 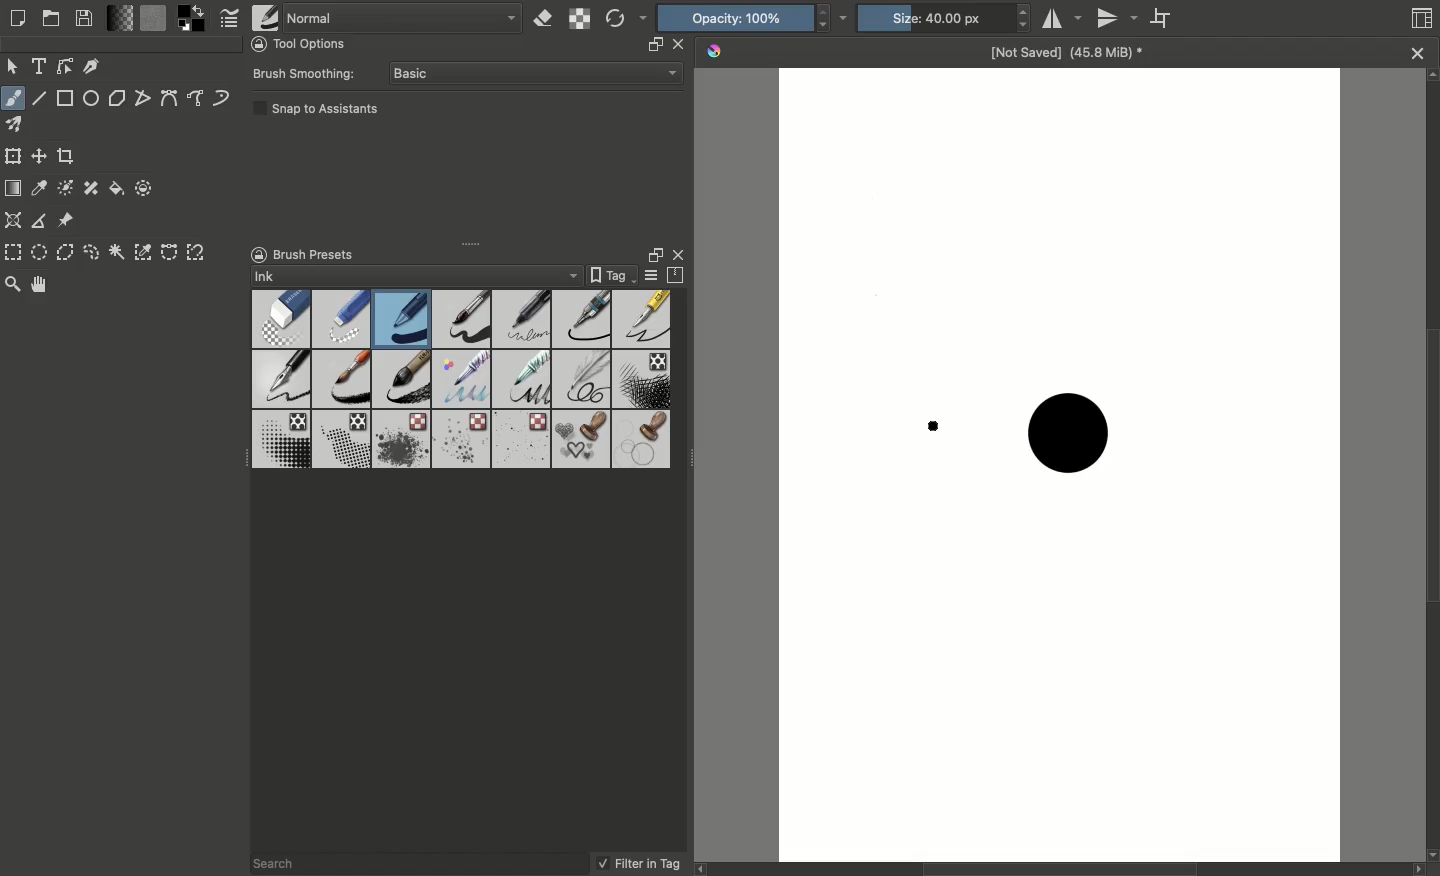 I want to click on Krita, so click(x=715, y=52).